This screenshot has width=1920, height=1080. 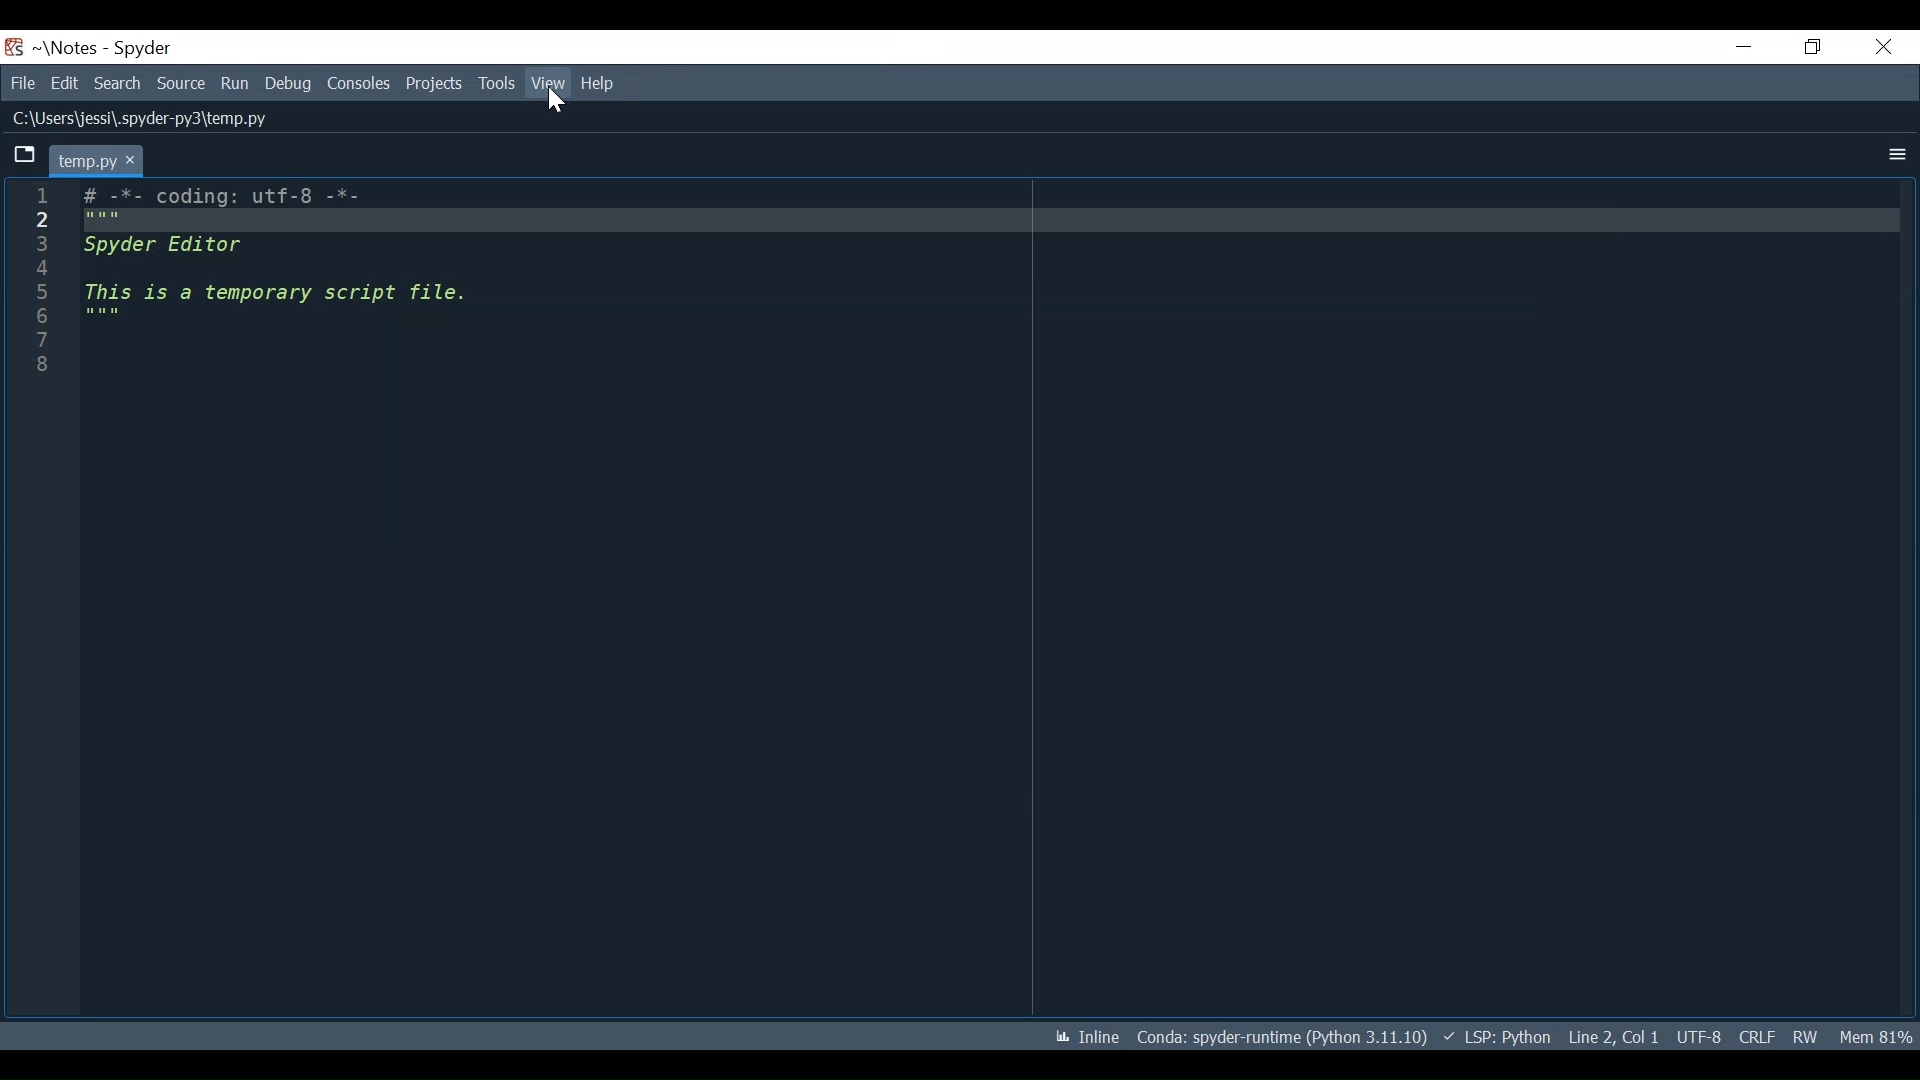 What do you see at coordinates (1087, 1037) in the screenshot?
I see `Inline` at bounding box center [1087, 1037].